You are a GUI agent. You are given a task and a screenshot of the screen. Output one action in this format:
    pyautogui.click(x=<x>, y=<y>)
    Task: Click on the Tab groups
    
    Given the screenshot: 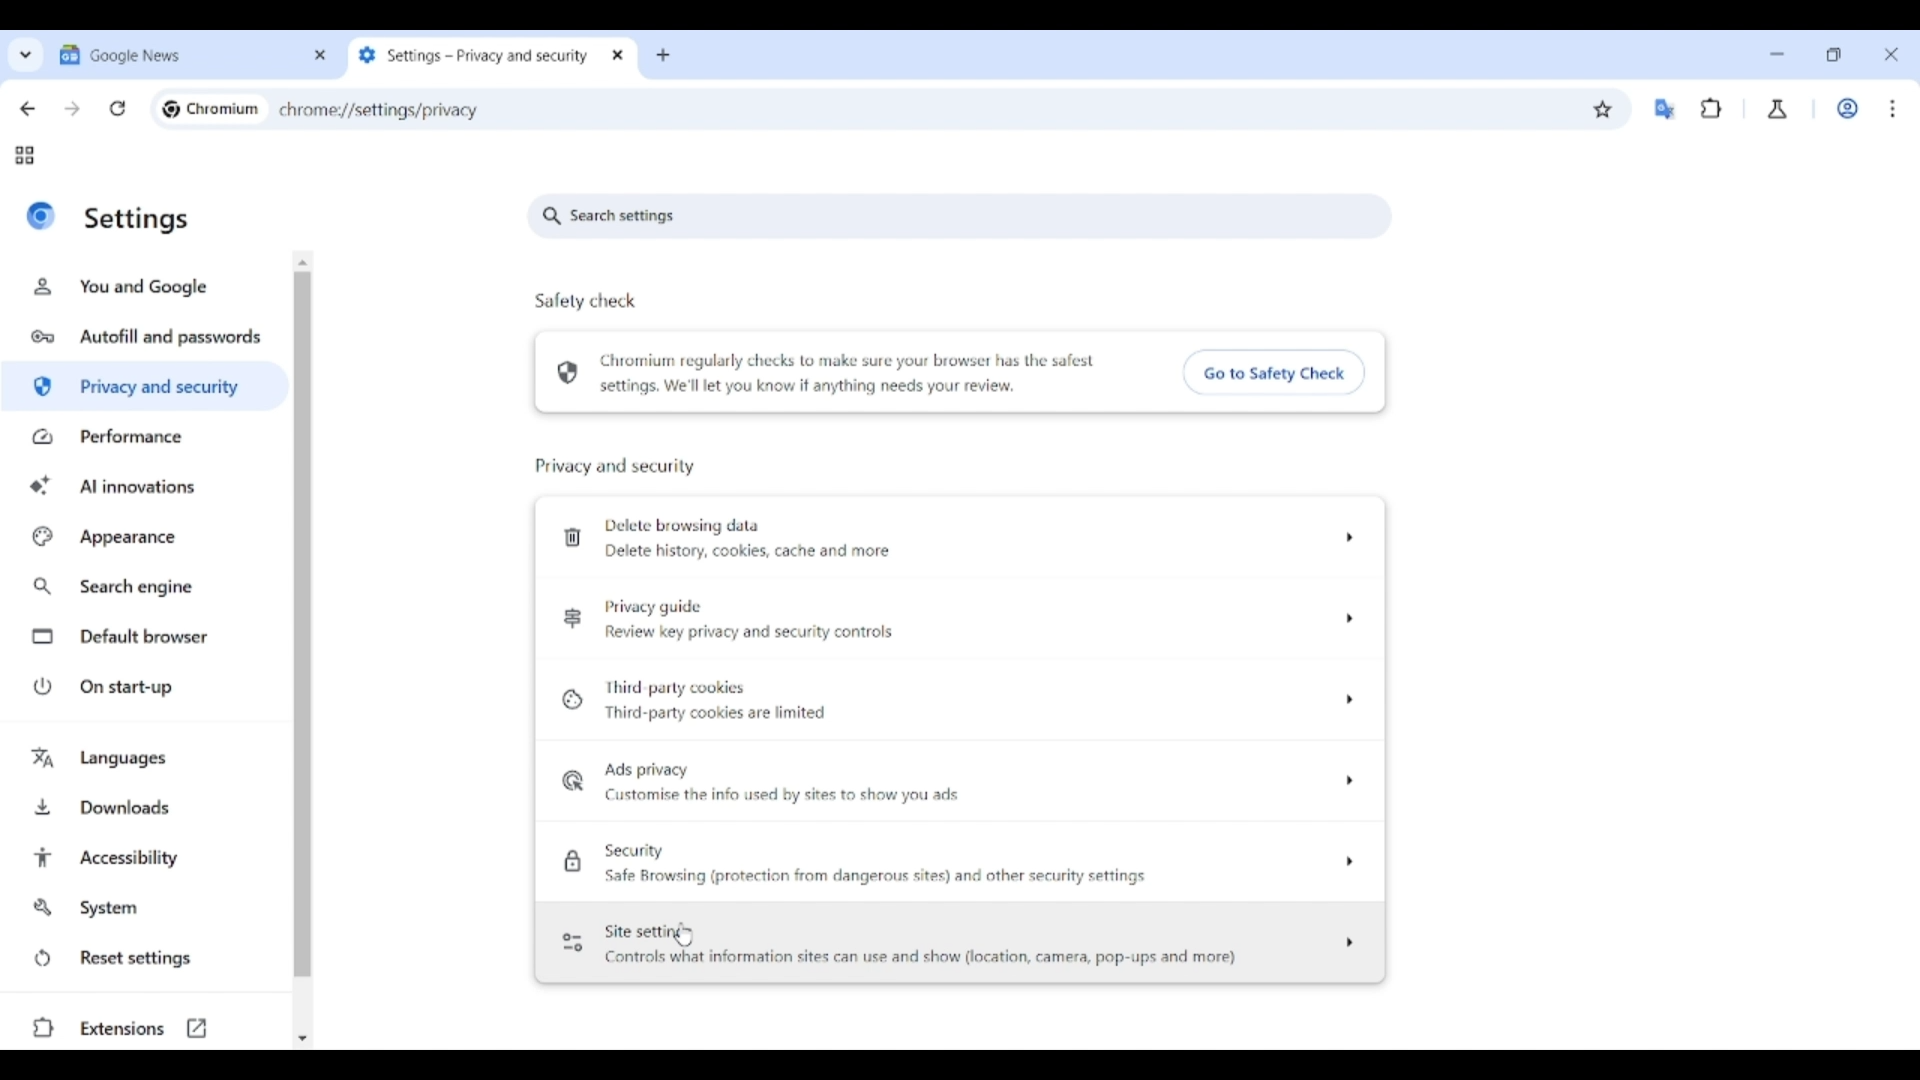 What is the action you would take?
    pyautogui.click(x=24, y=156)
    